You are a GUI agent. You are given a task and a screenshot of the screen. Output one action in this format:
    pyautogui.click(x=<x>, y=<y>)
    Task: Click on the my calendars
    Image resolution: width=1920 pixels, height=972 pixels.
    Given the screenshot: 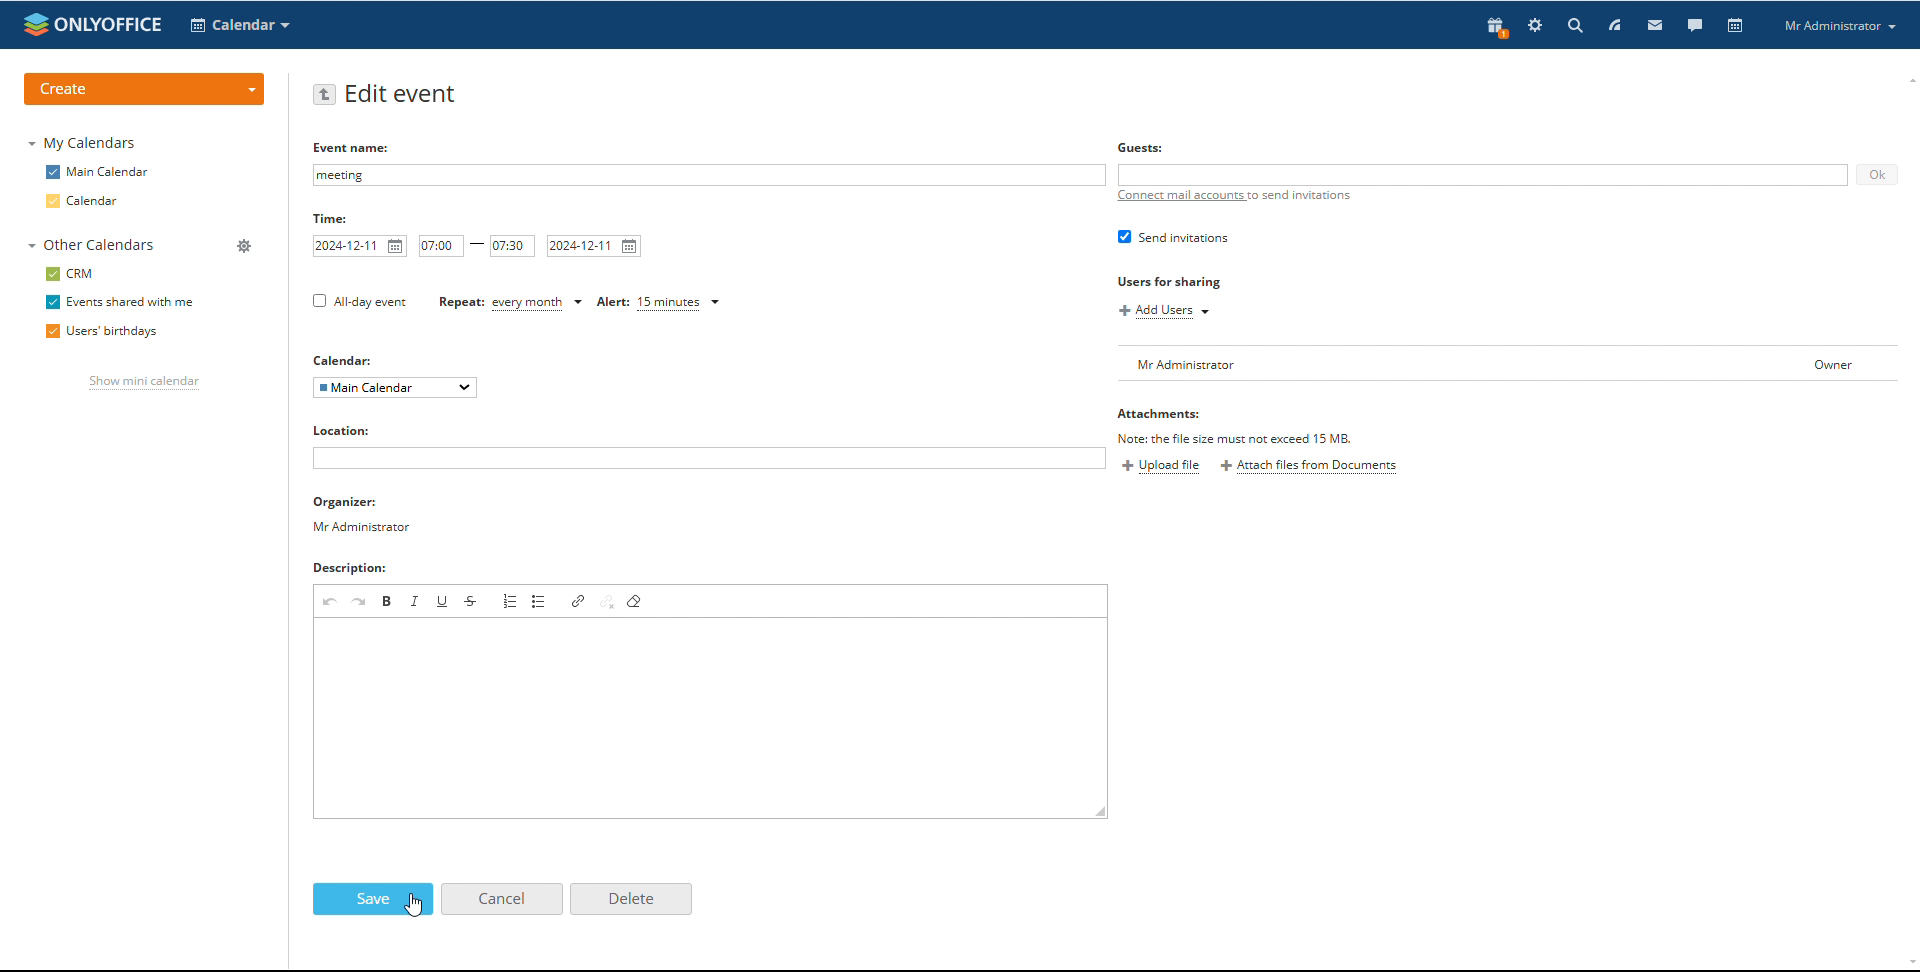 What is the action you would take?
    pyautogui.click(x=81, y=142)
    